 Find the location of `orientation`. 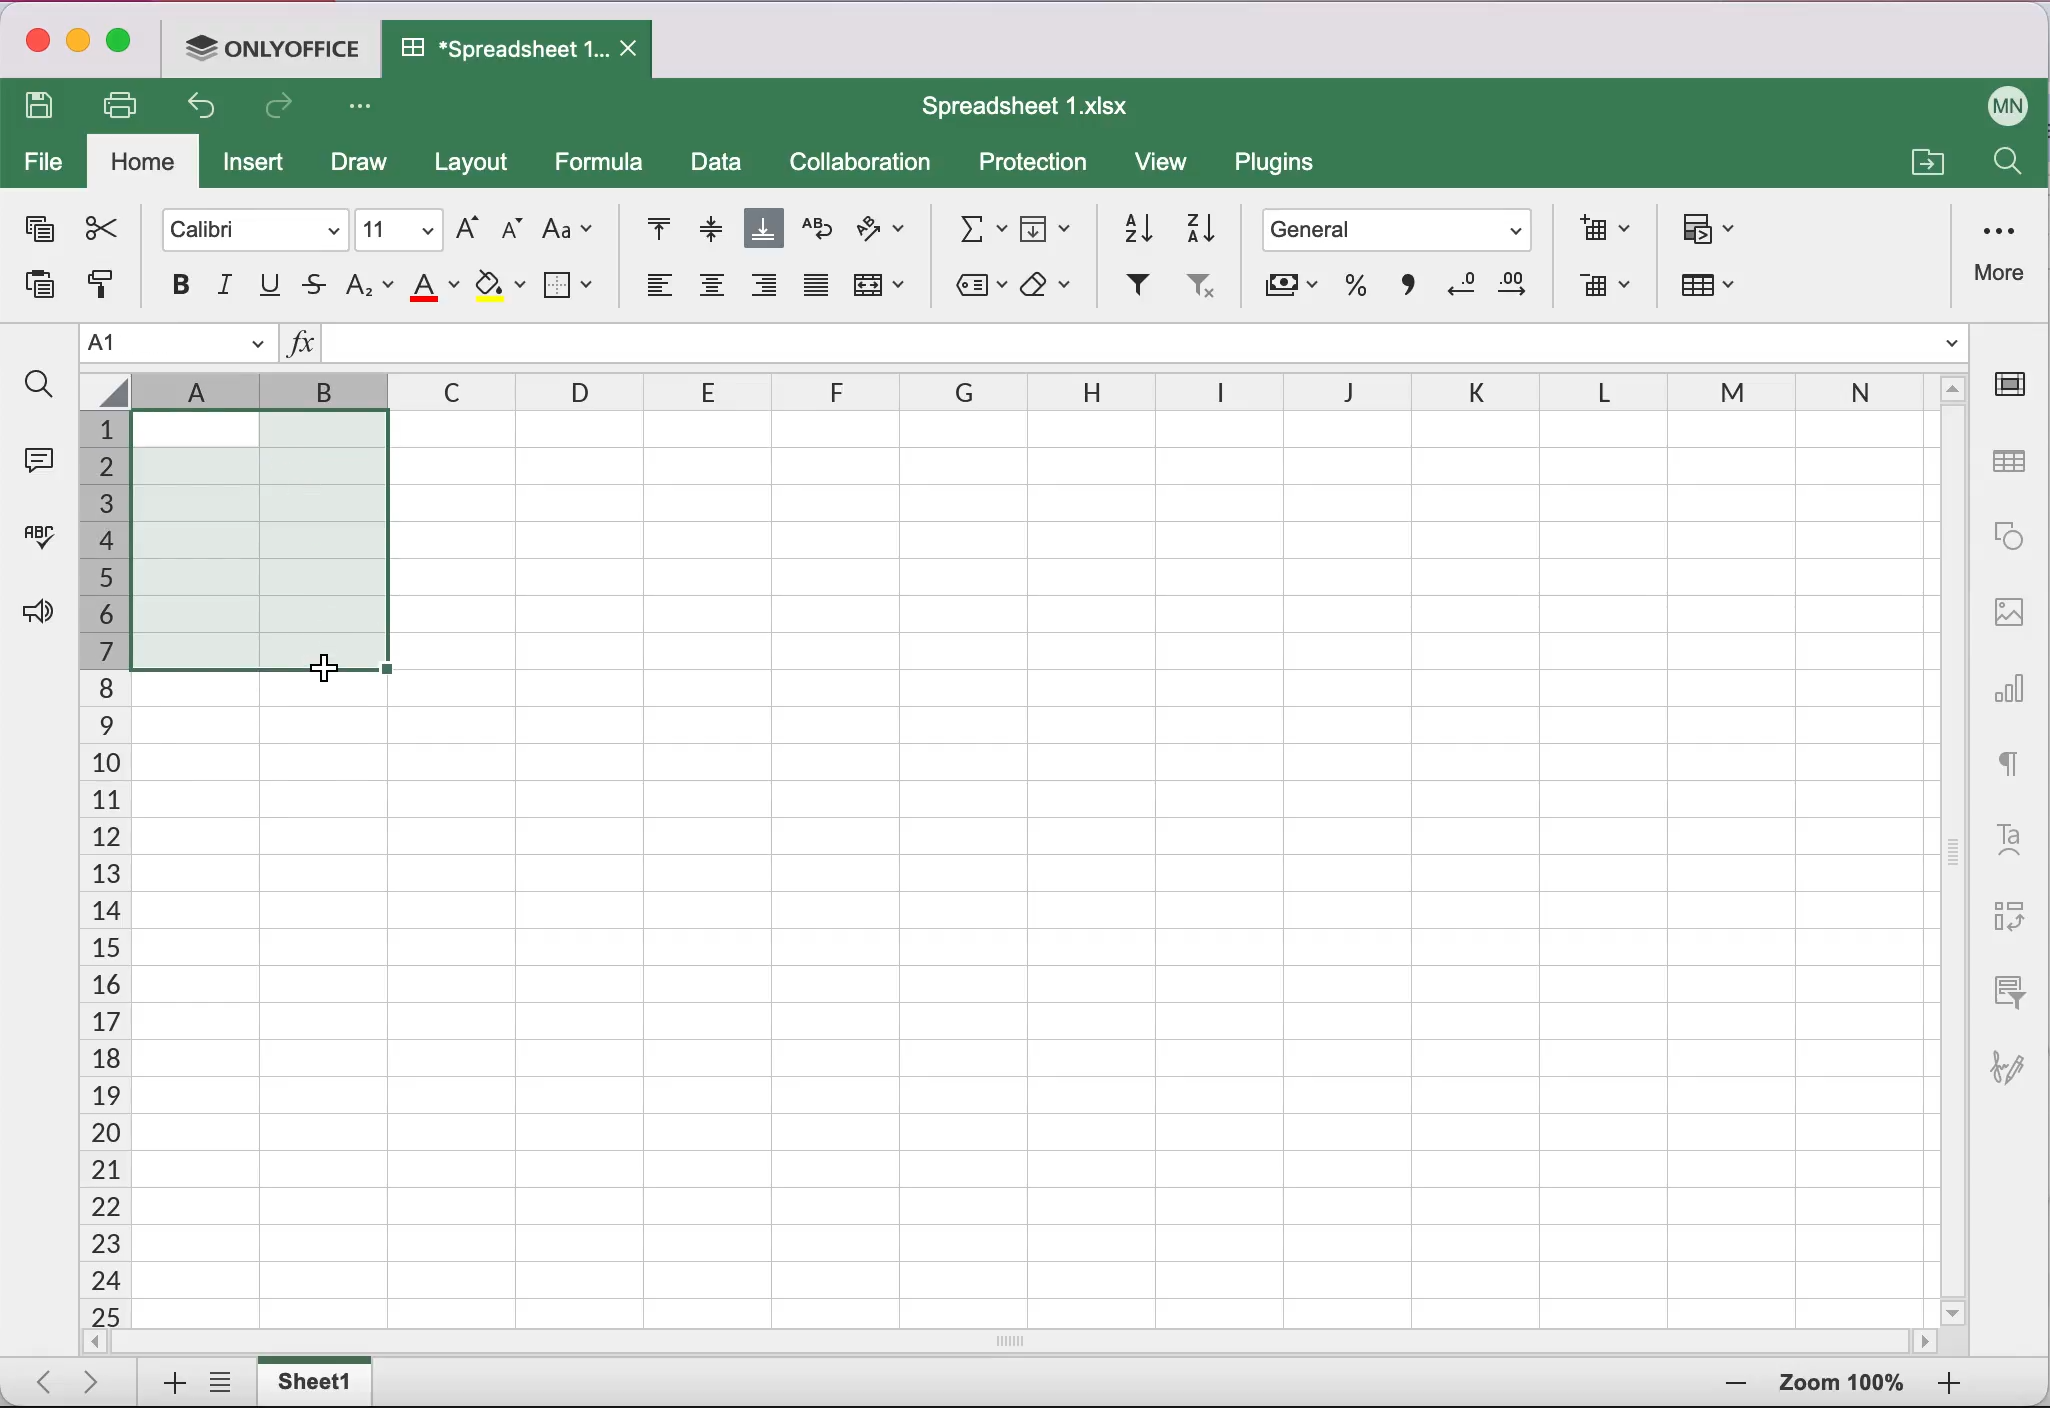

orientation is located at coordinates (882, 232).